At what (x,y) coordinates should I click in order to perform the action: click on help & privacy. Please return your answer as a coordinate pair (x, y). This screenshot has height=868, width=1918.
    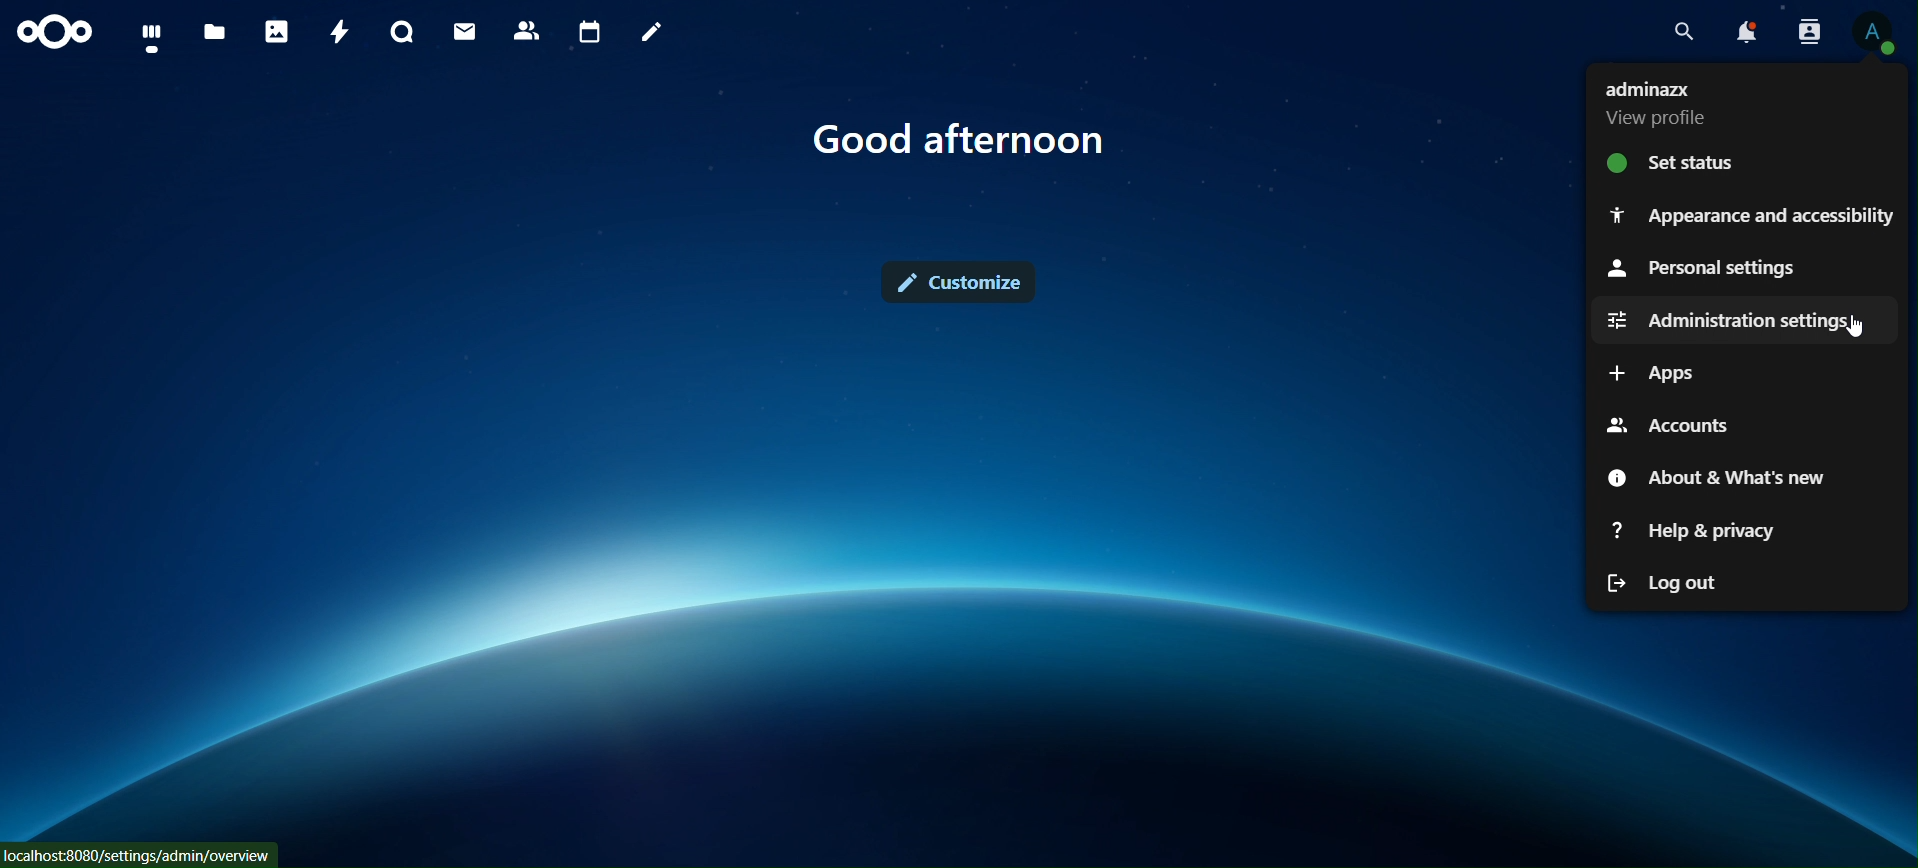
    Looking at the image, I should click on (1696, 528).